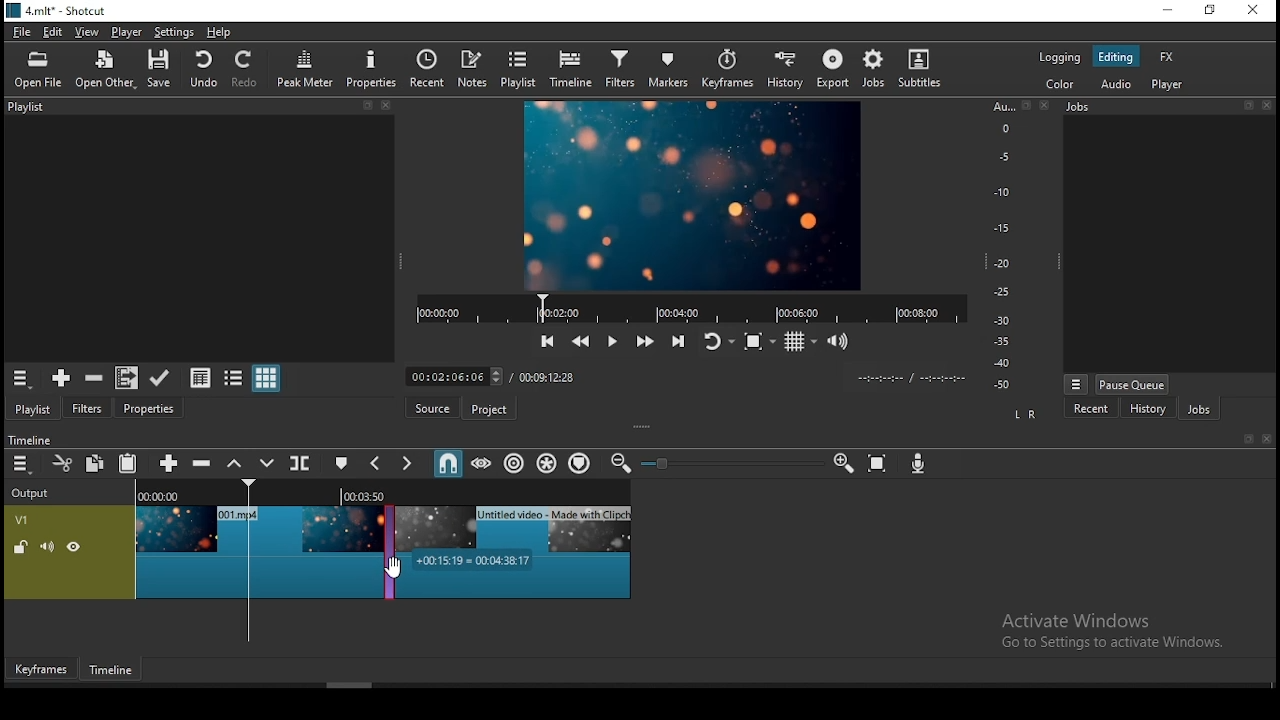 Image resolution: width=1280 pixels, height=720 pixels. I want to click on , so click(165, 462).